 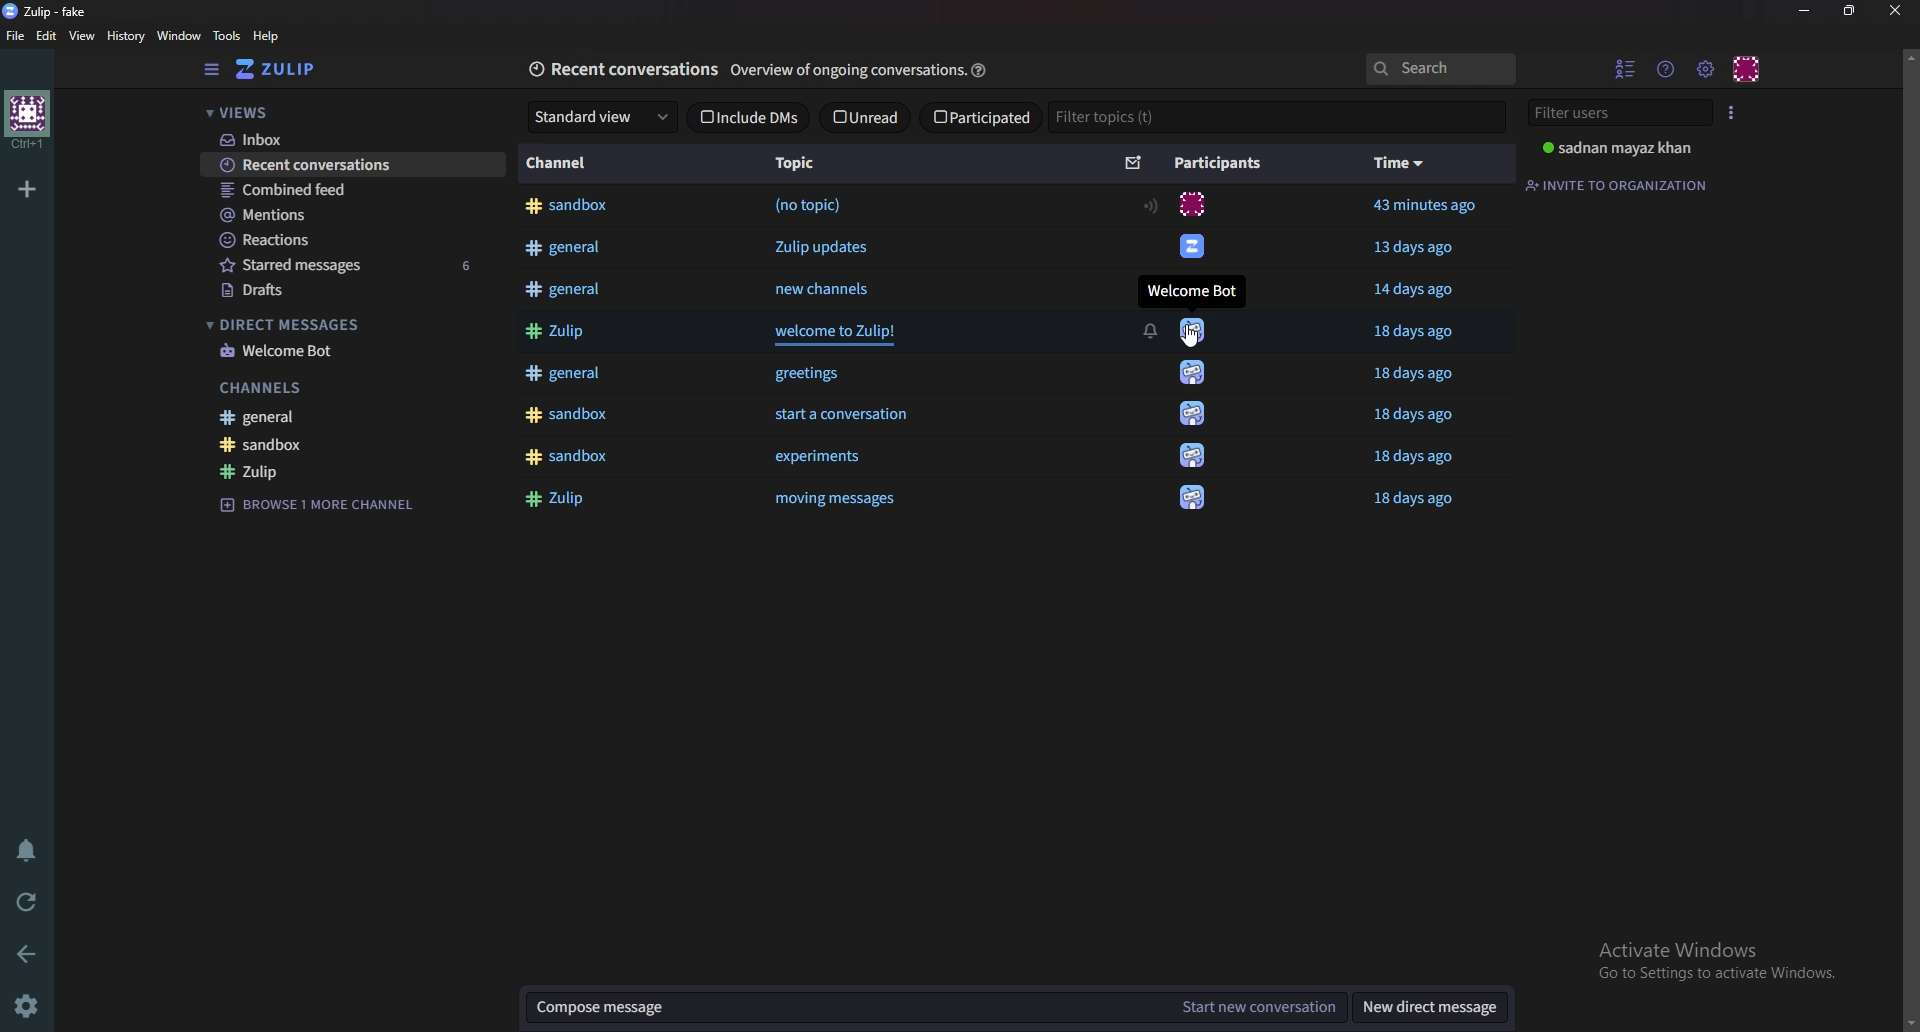 I want to click on #sandbox, so click(x=575, y=458).